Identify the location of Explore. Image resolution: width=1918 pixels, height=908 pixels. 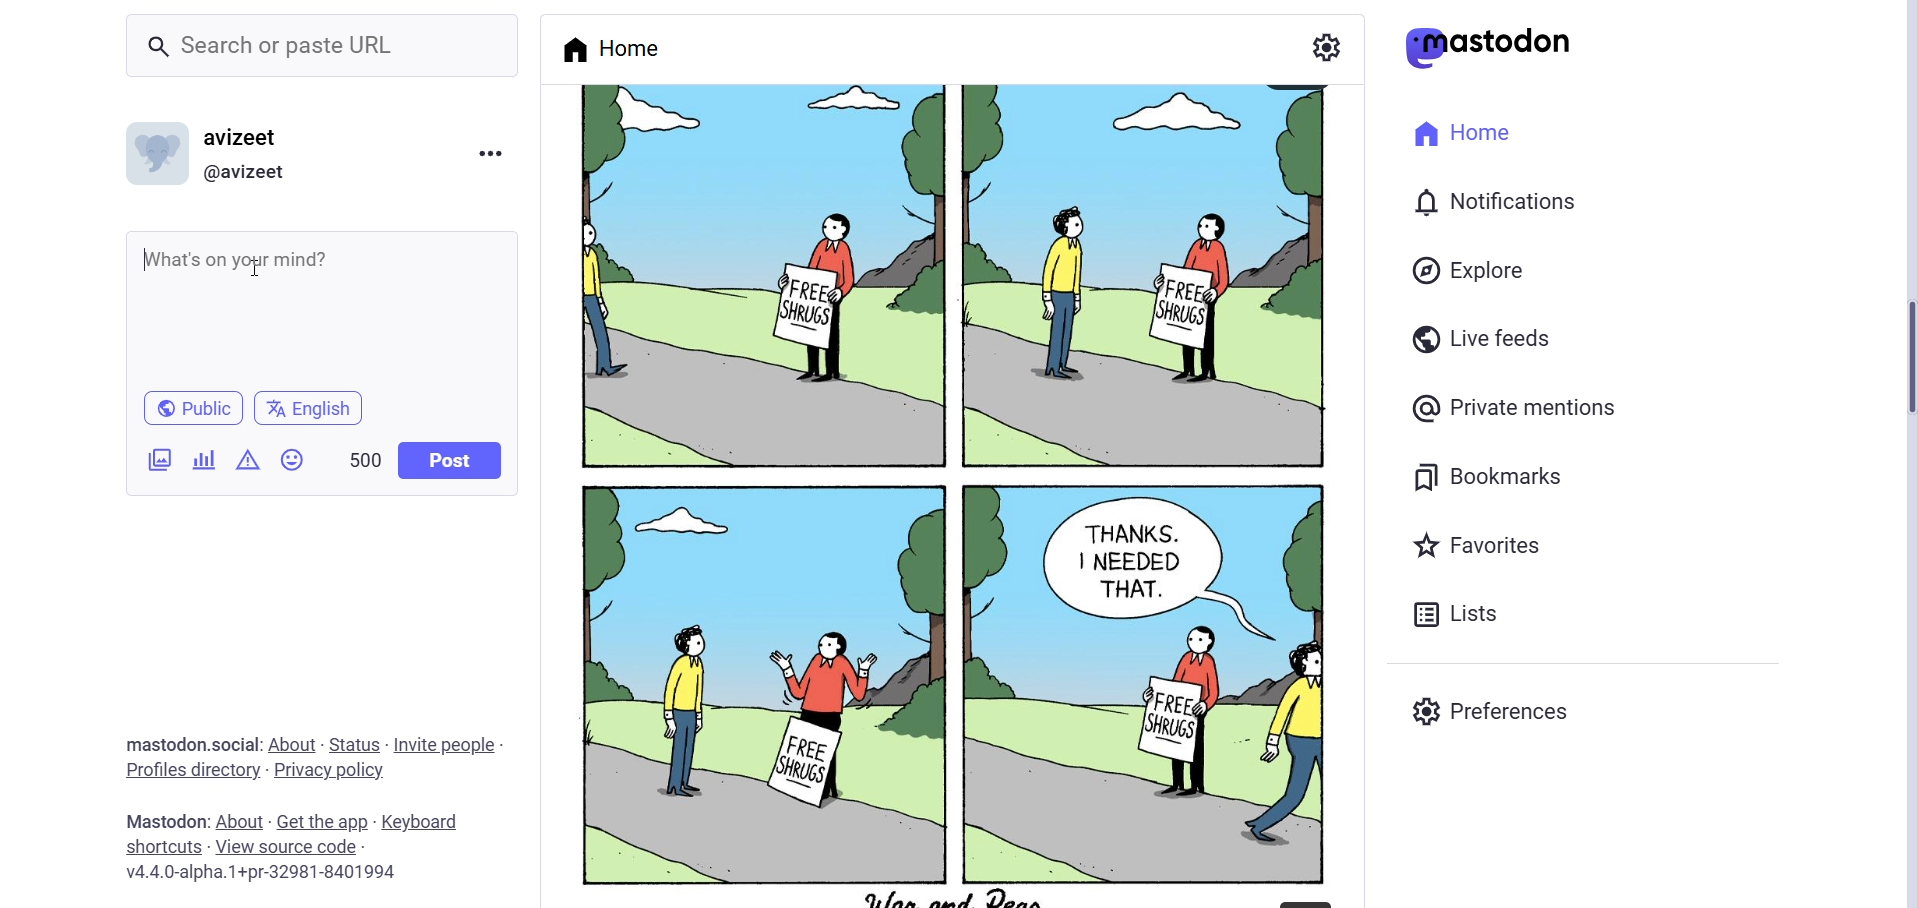
(1472, 273).